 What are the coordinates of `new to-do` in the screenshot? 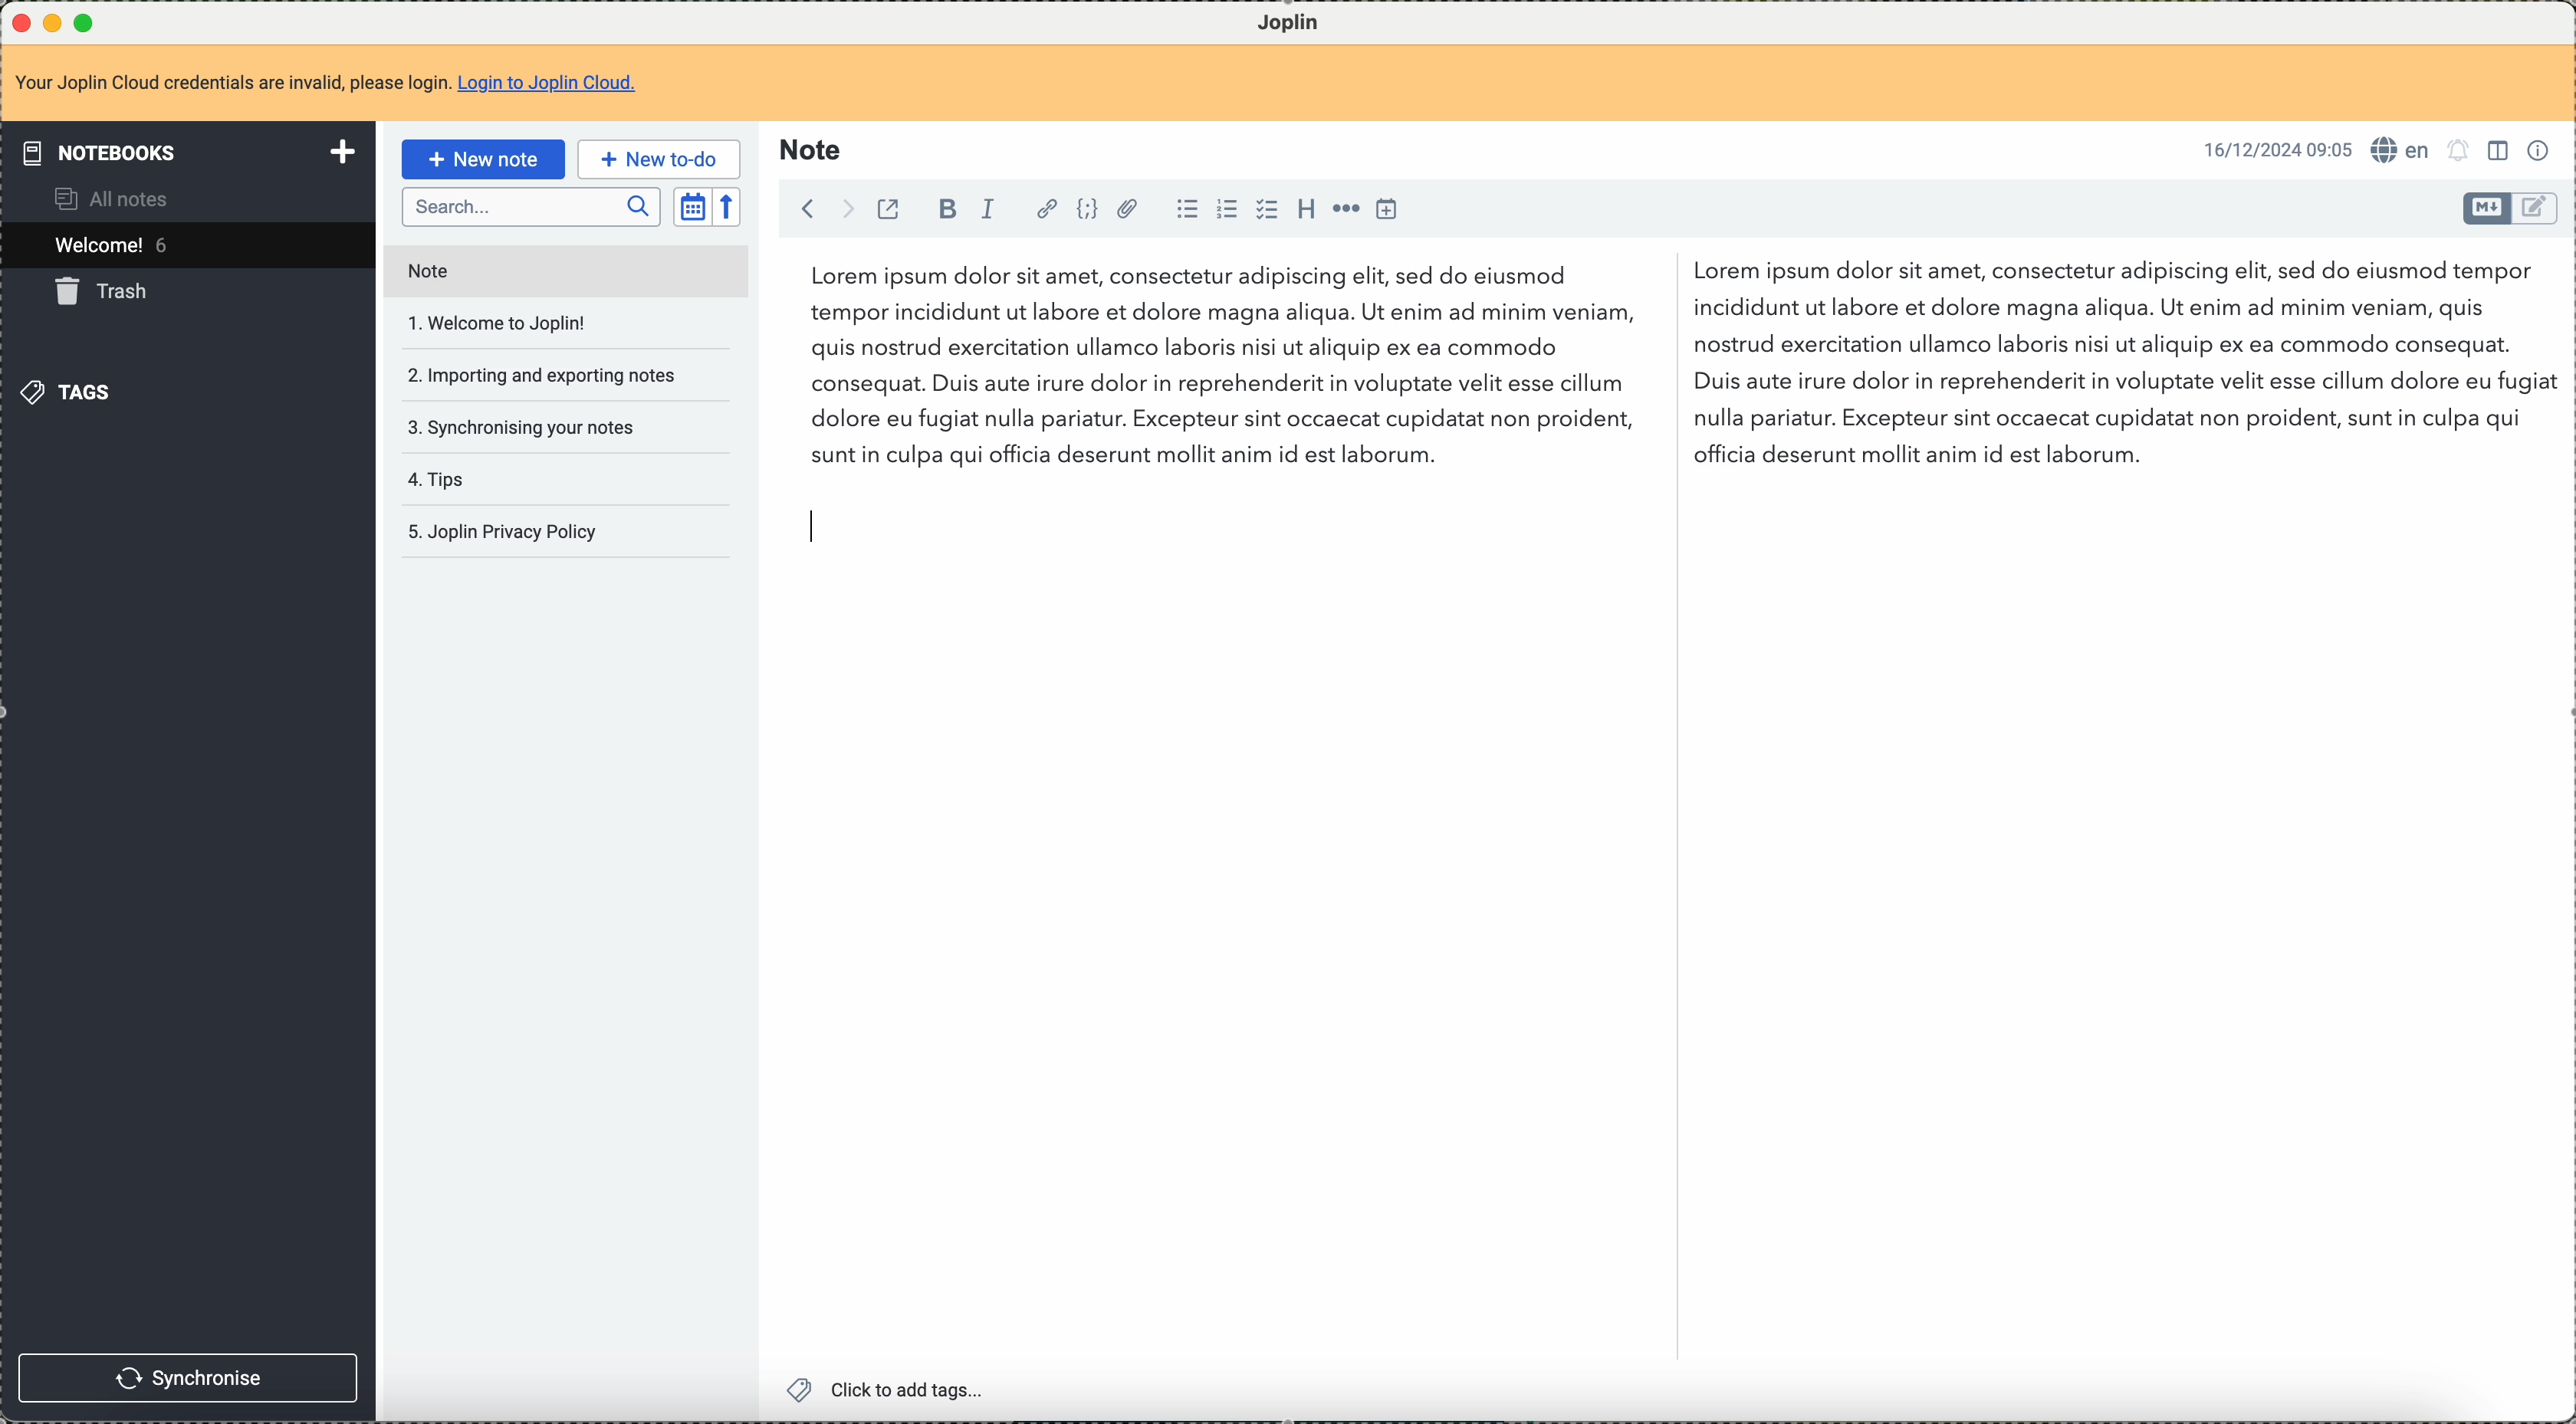 It's located at (657, 159).